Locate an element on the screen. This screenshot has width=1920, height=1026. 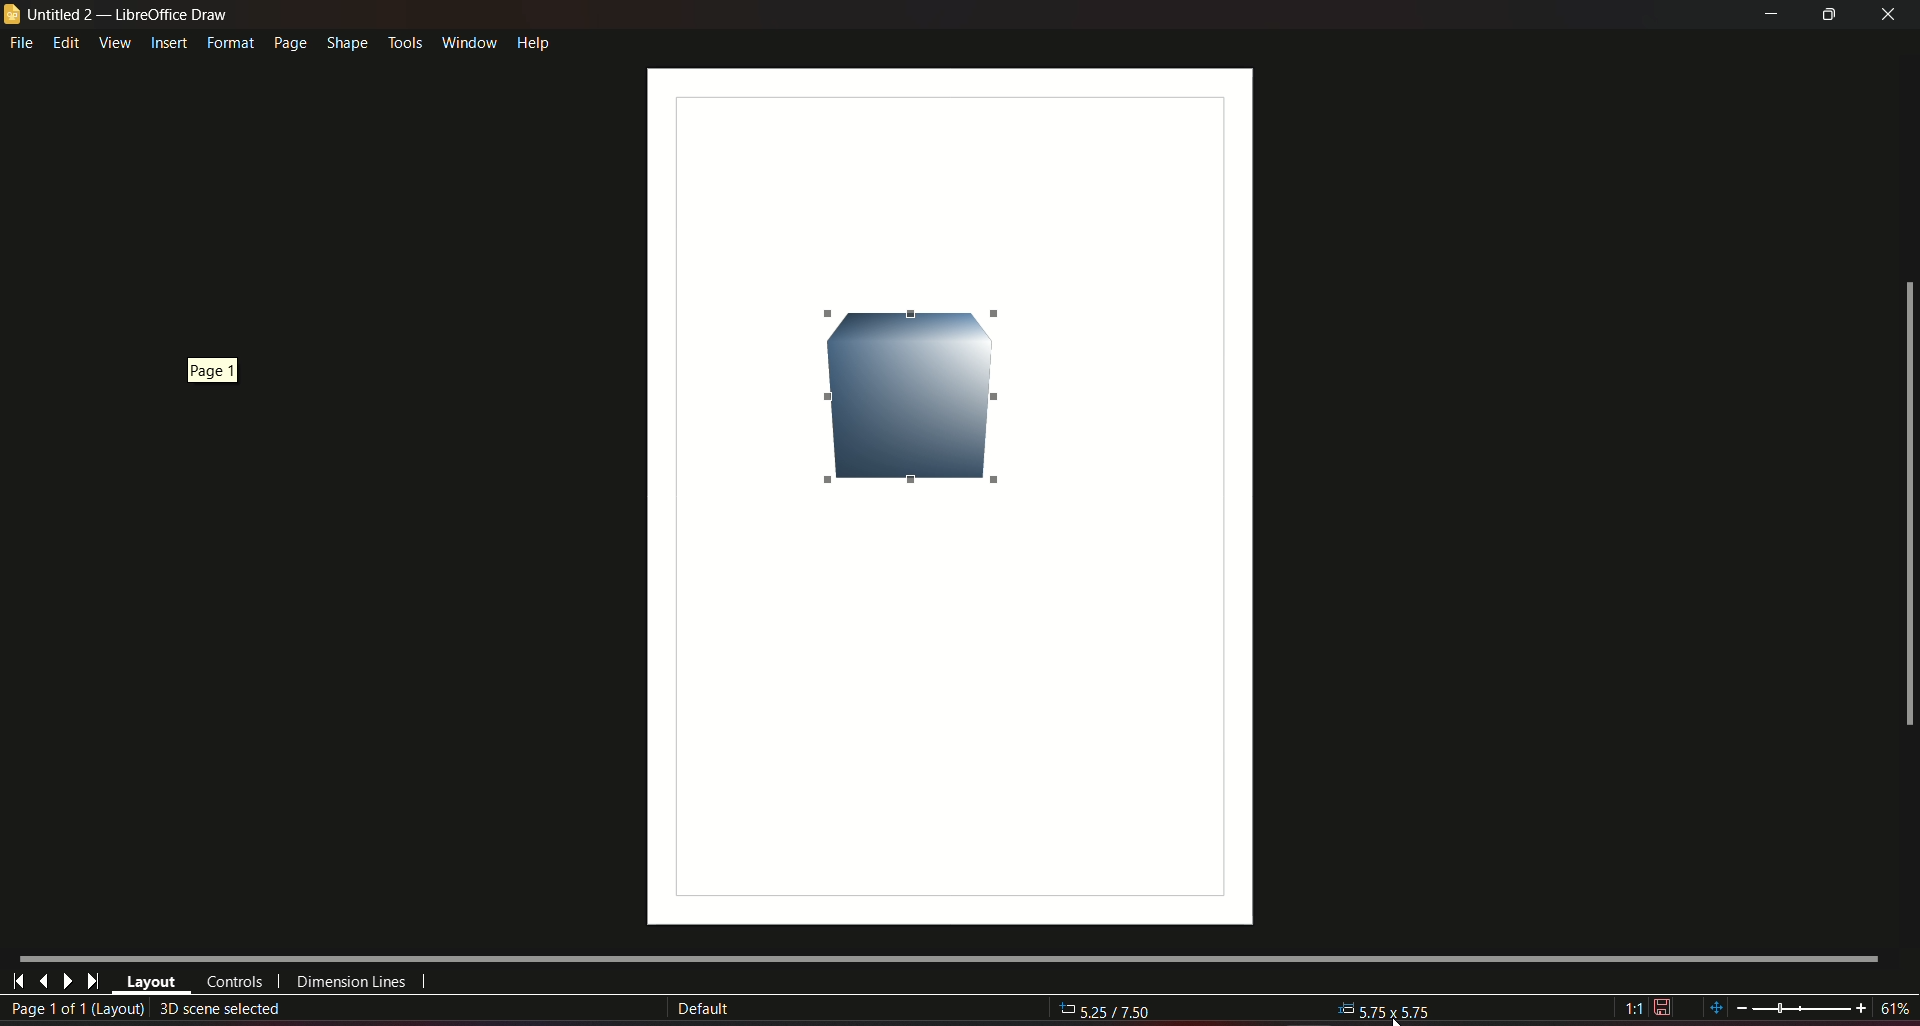
minimize/maximize is located at coordinates (1828, 15).